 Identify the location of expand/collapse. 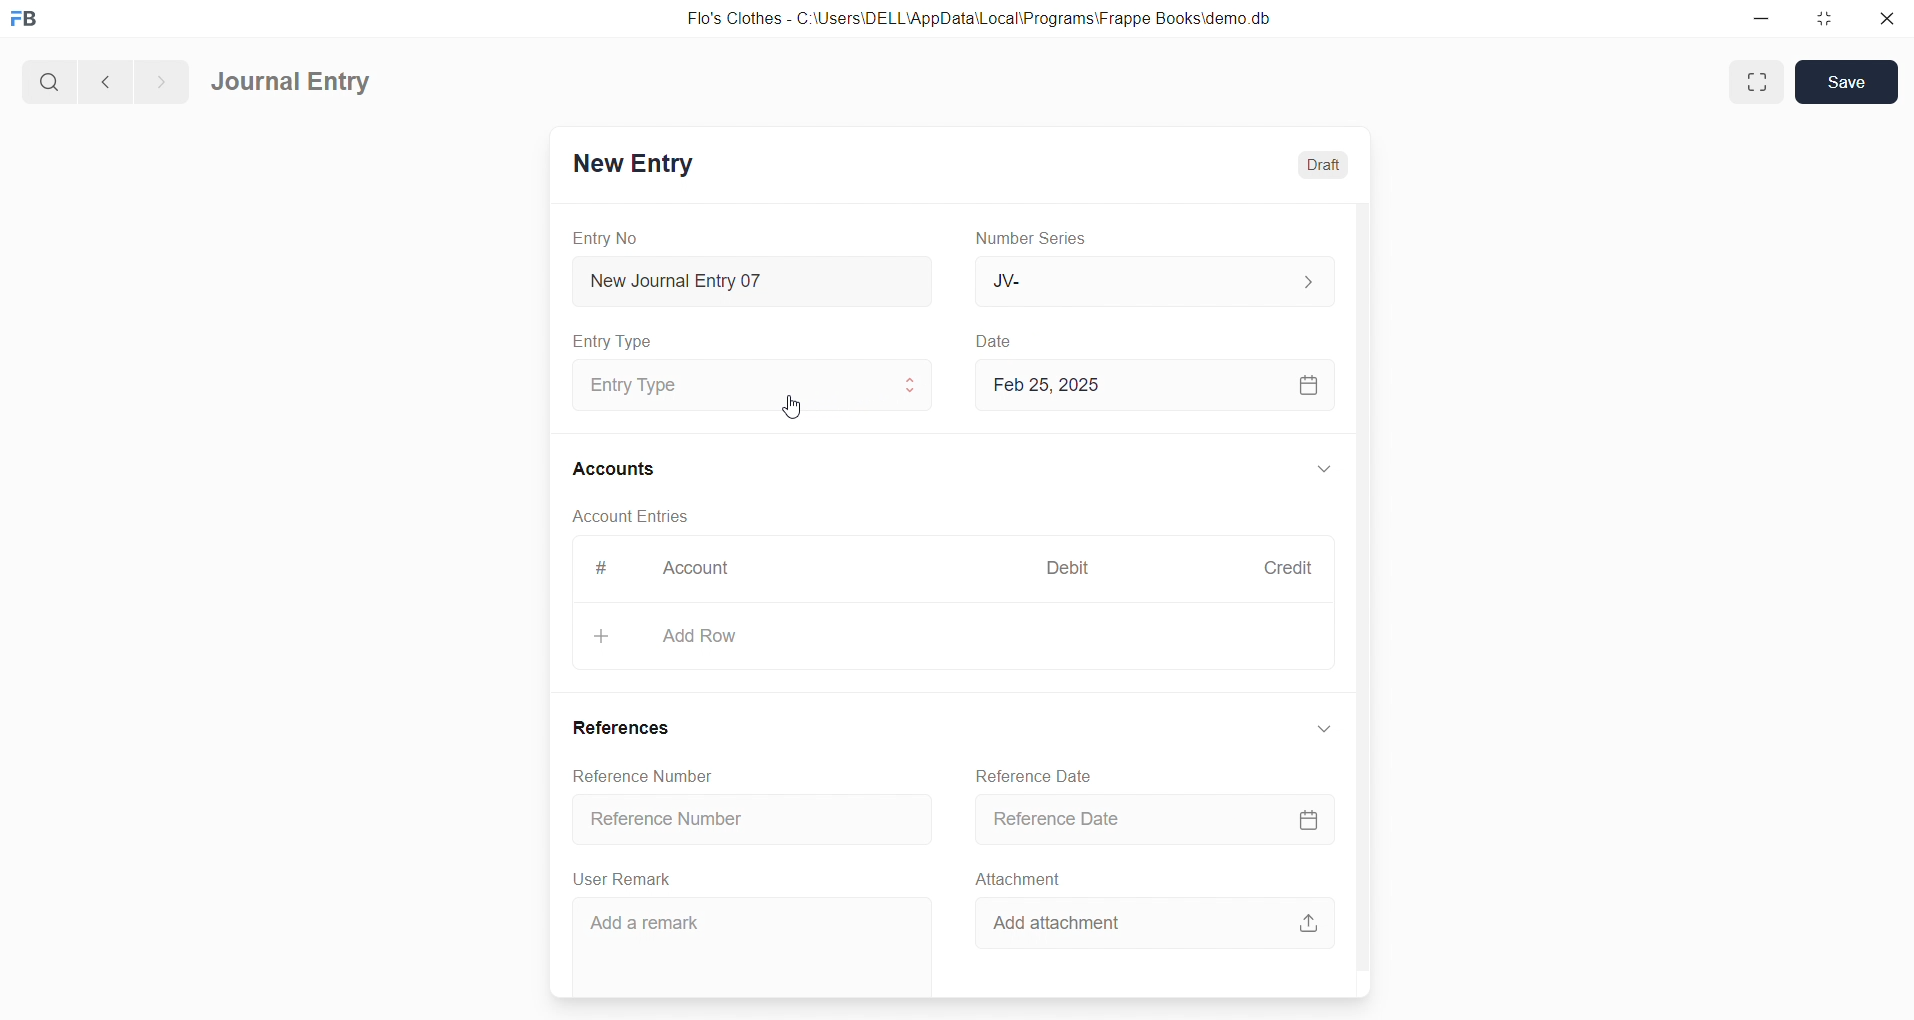
(1322, 729).